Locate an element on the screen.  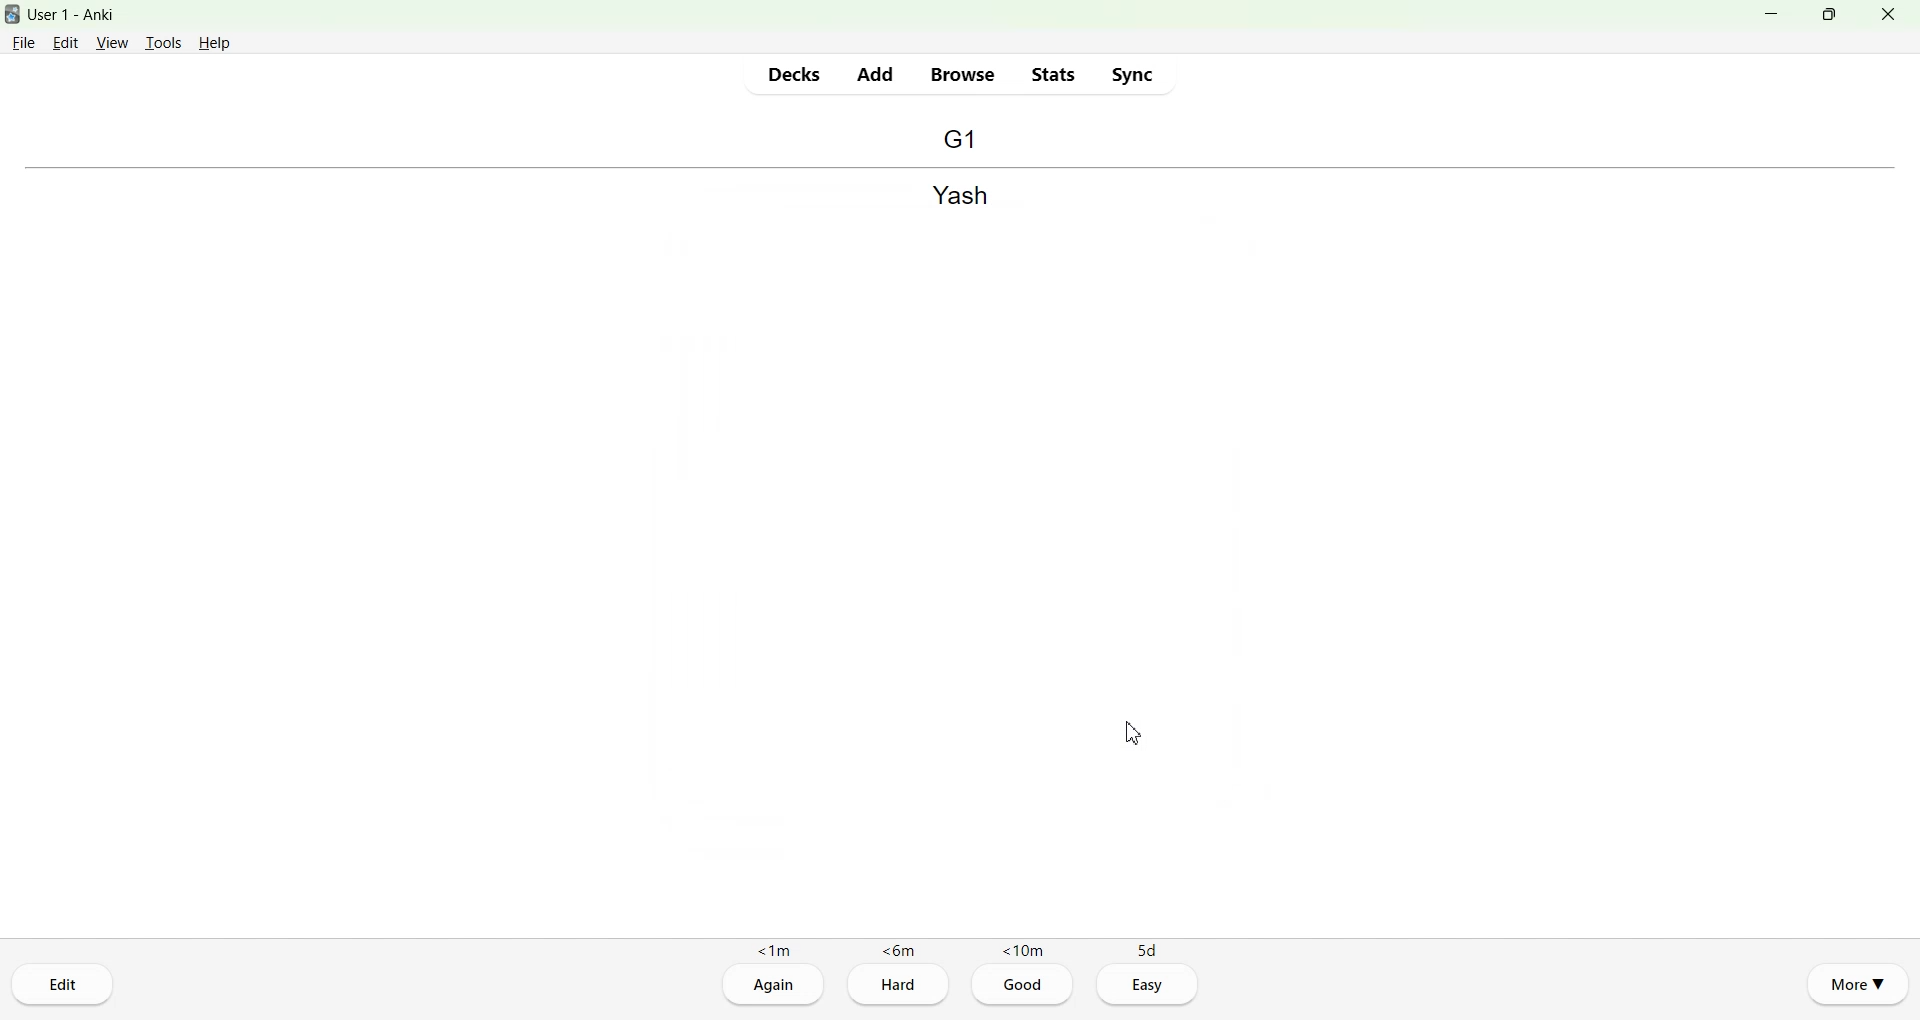
<1m <6m <10m 5d is located at coordinates (959, 949).